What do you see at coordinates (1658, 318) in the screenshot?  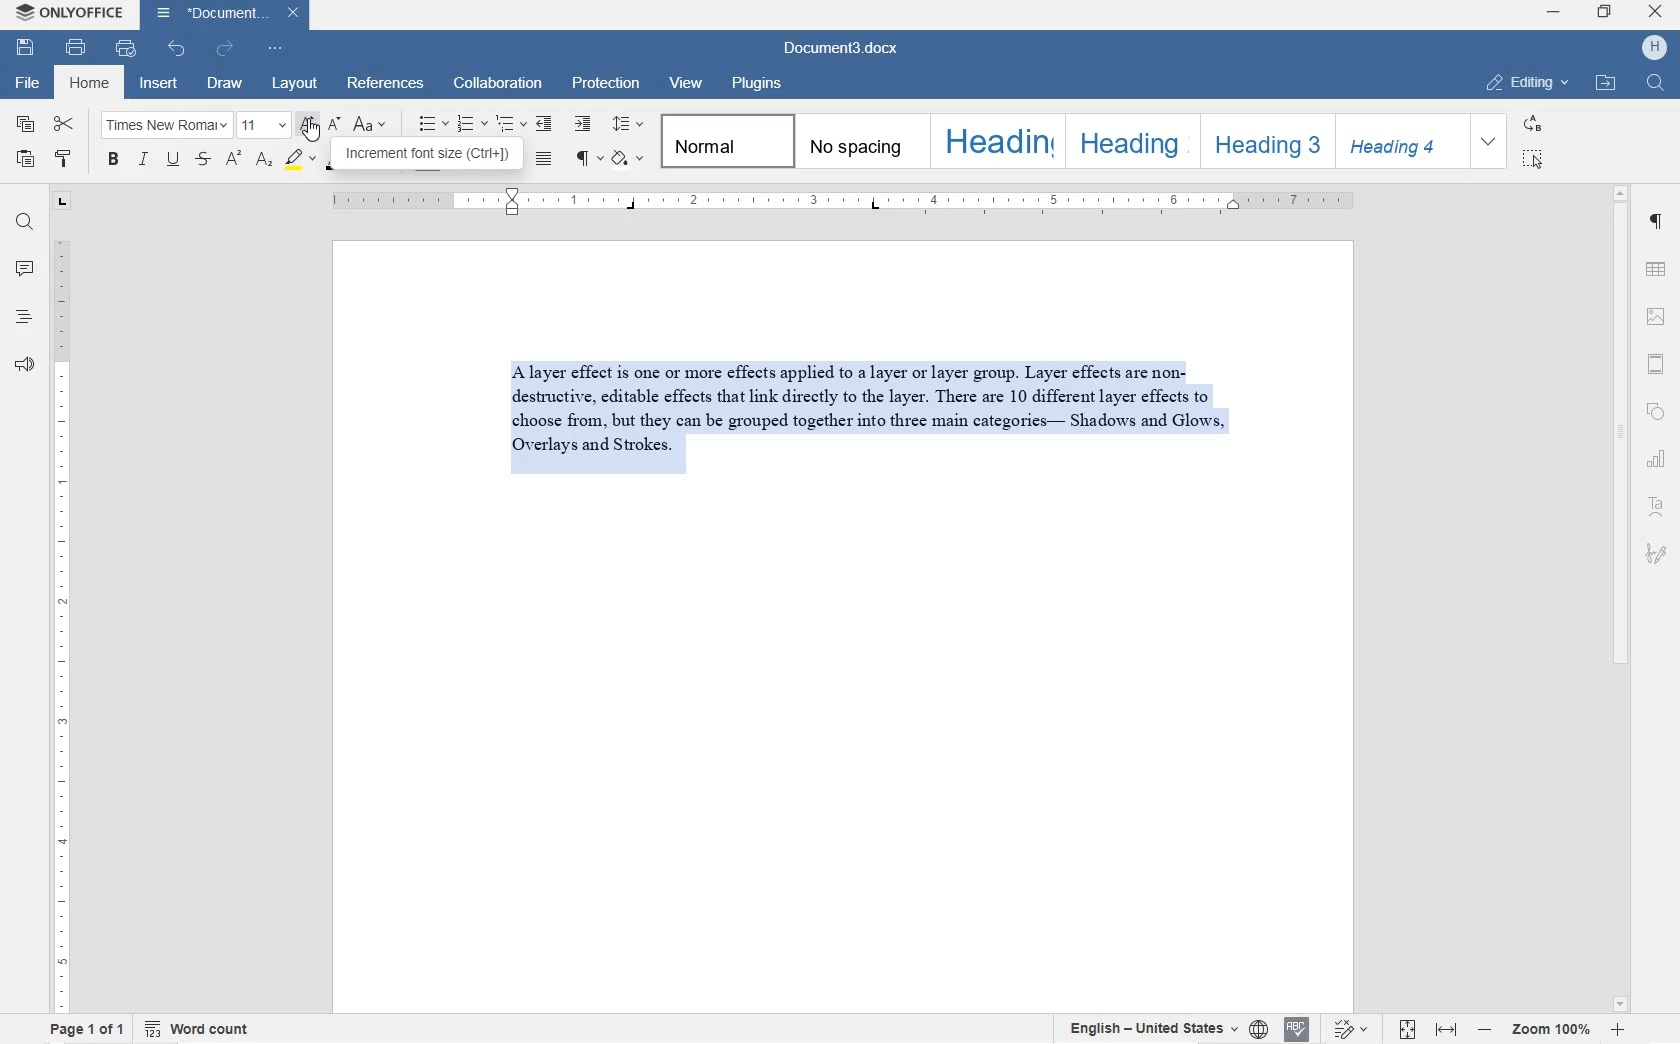 I see `IMAGE` at bounding box center [1658, 318].